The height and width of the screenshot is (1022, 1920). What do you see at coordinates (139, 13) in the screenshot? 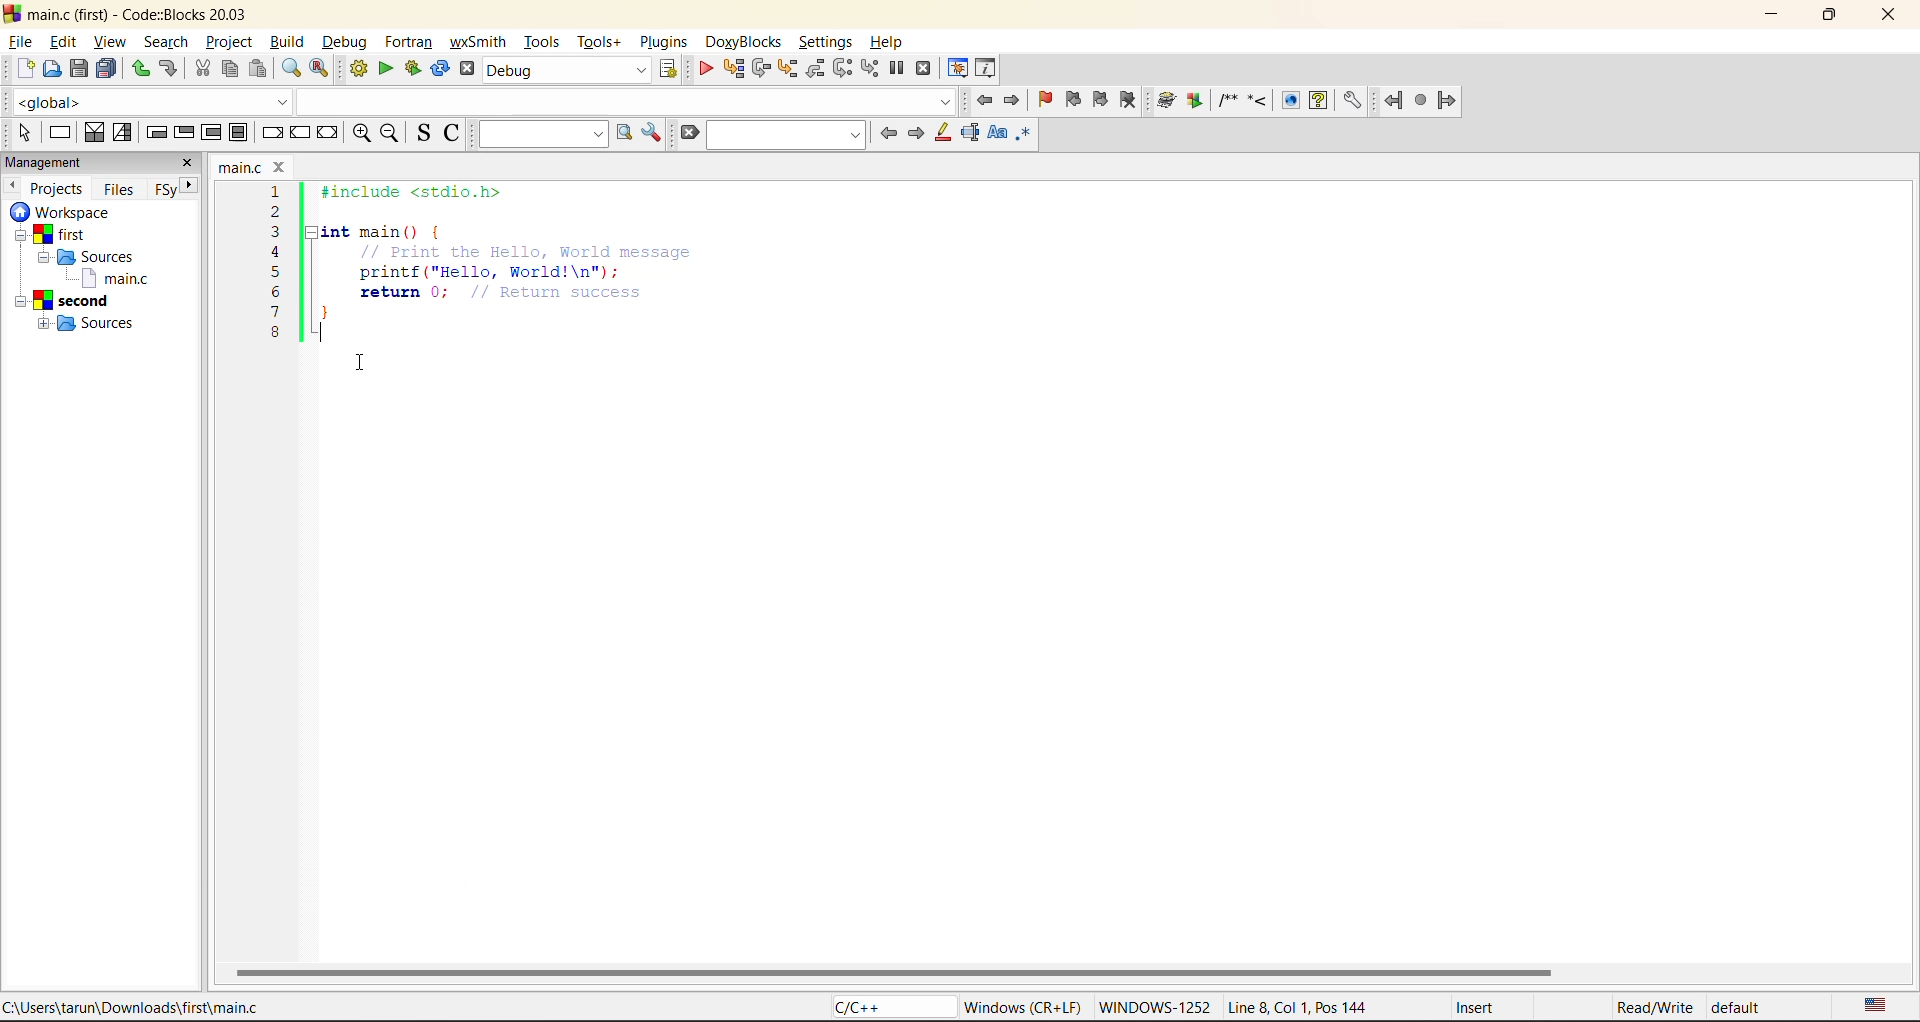
I see `app name and file name` at bounding box center [139, 13].